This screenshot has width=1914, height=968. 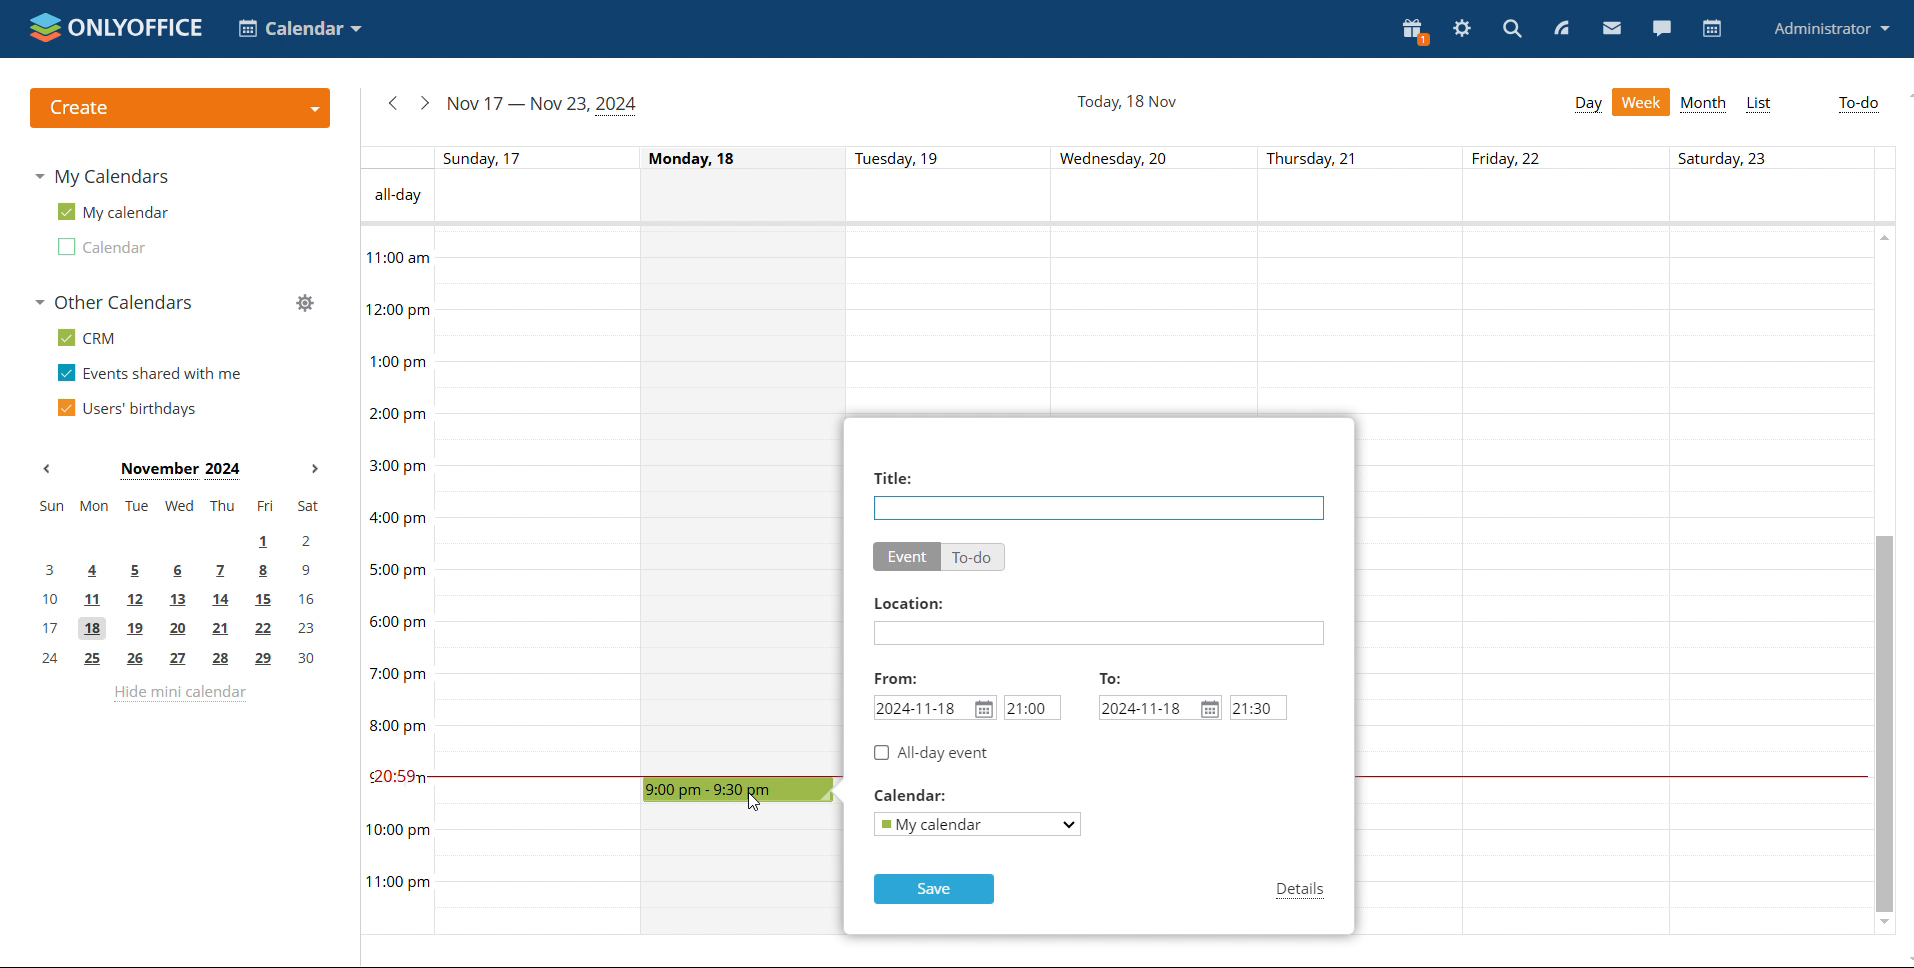 What do you see at coordinates (116, 30) in the screenshot?
I see `logo` at bounding box center [116, 30].